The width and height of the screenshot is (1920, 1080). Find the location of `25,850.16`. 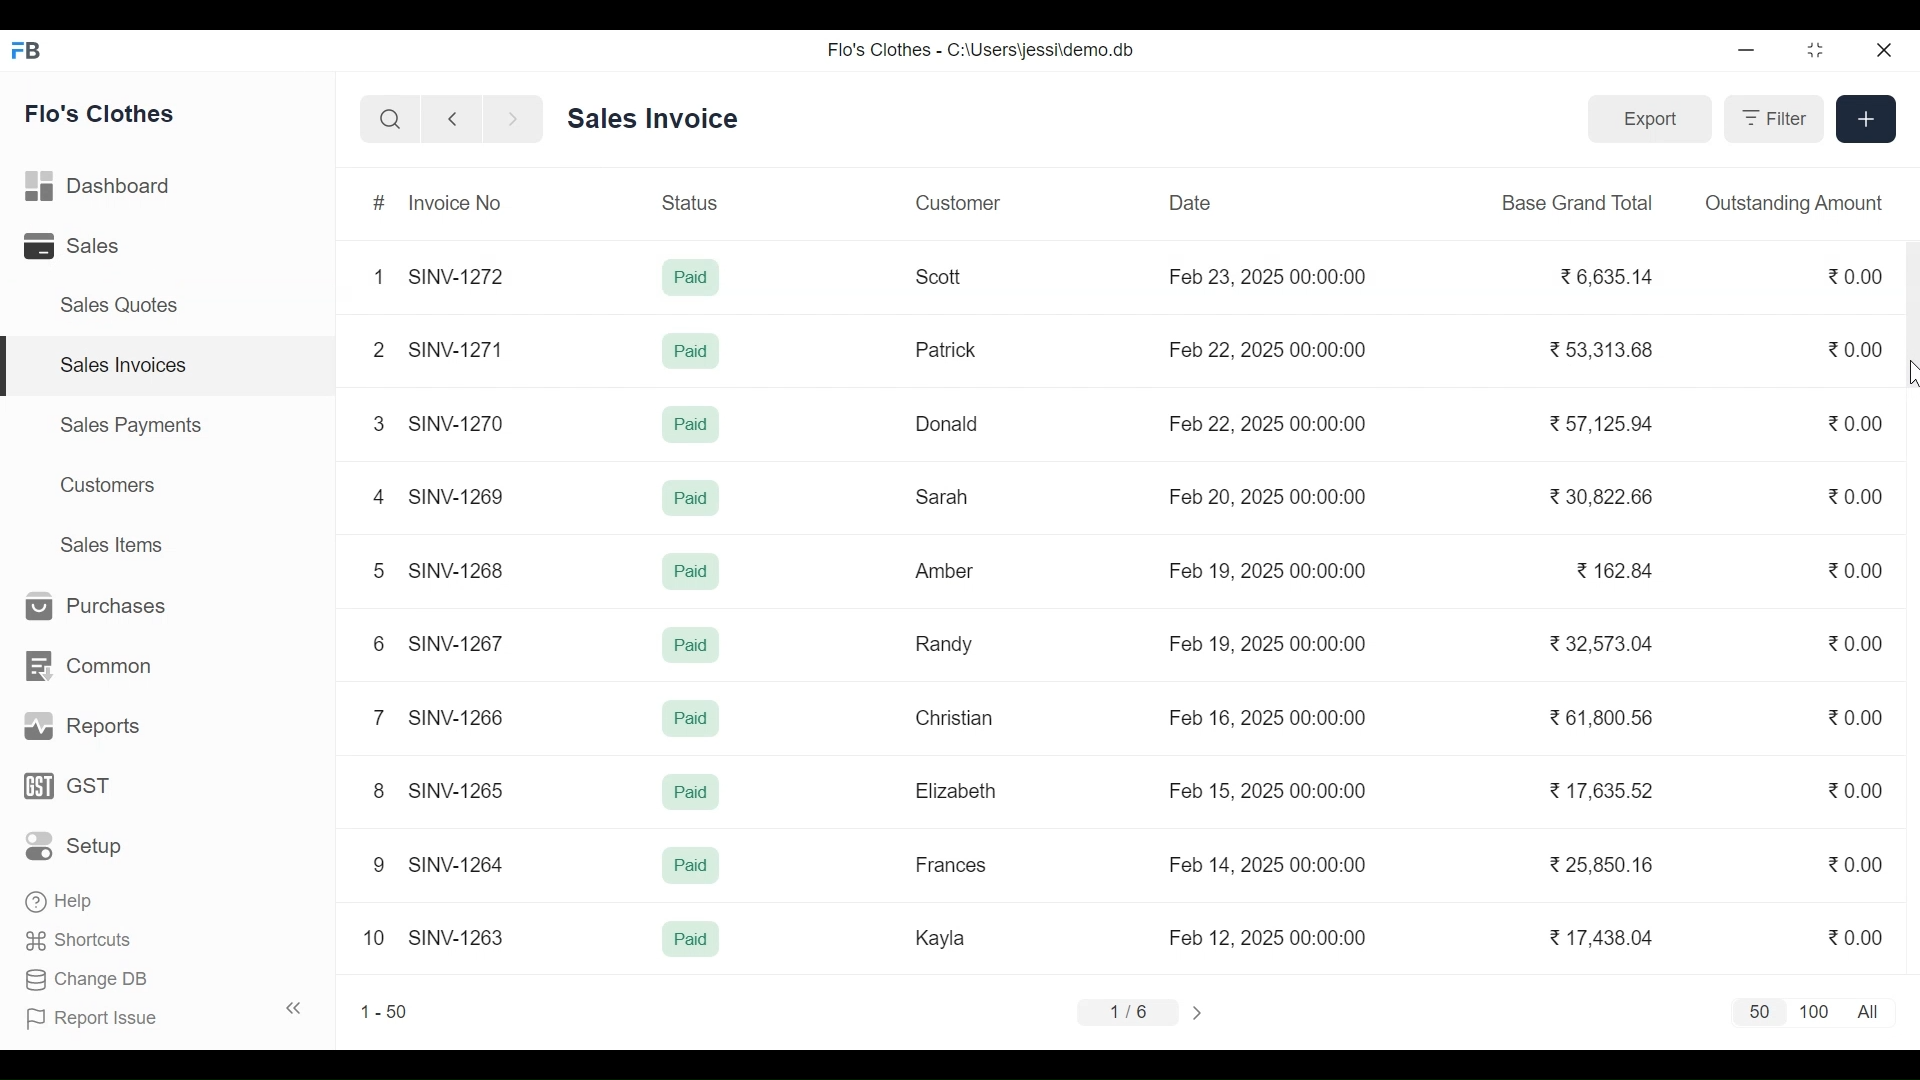

25,850.16 is located at coordinates (1603, 865).